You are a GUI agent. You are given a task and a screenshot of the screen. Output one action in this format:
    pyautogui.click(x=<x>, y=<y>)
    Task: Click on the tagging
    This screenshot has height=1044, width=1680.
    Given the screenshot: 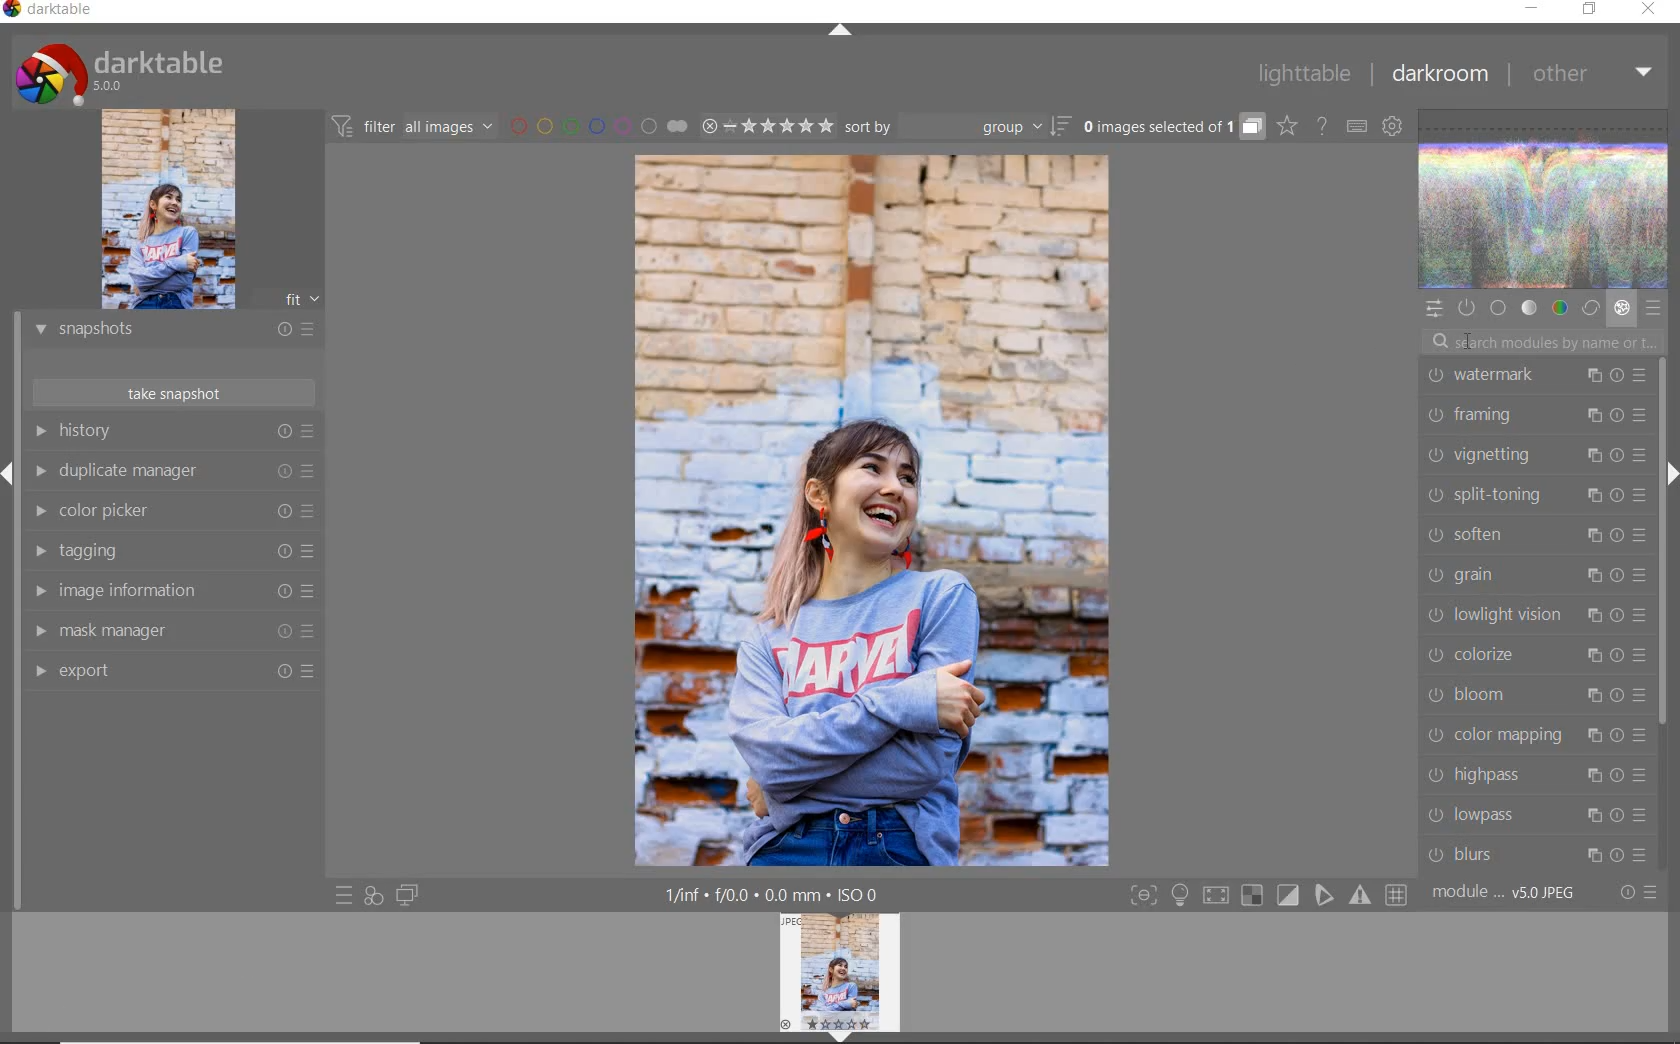 What is the action you would take?
    pyautogui.click(x=173, y=553)
    